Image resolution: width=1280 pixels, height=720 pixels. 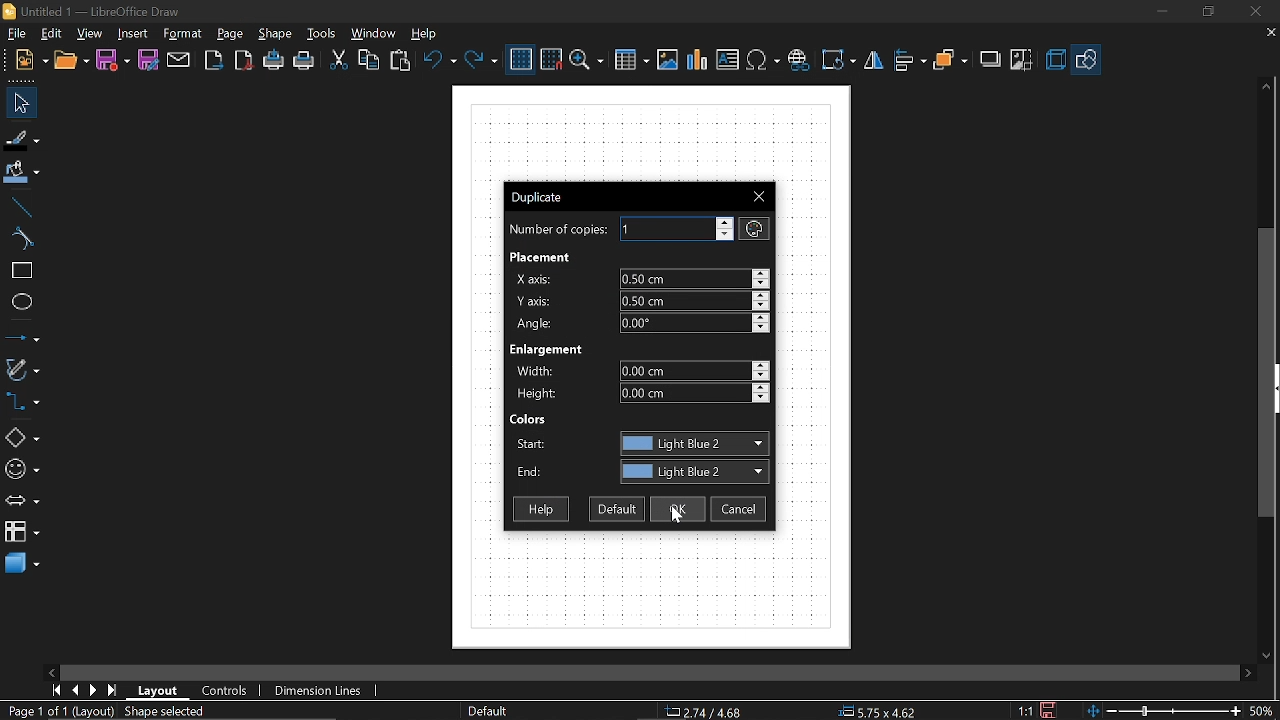 What do you see at coordinates (1023, 711) in the screenshot?
I see `Scaling factor` at bounding box center [1023, 711].